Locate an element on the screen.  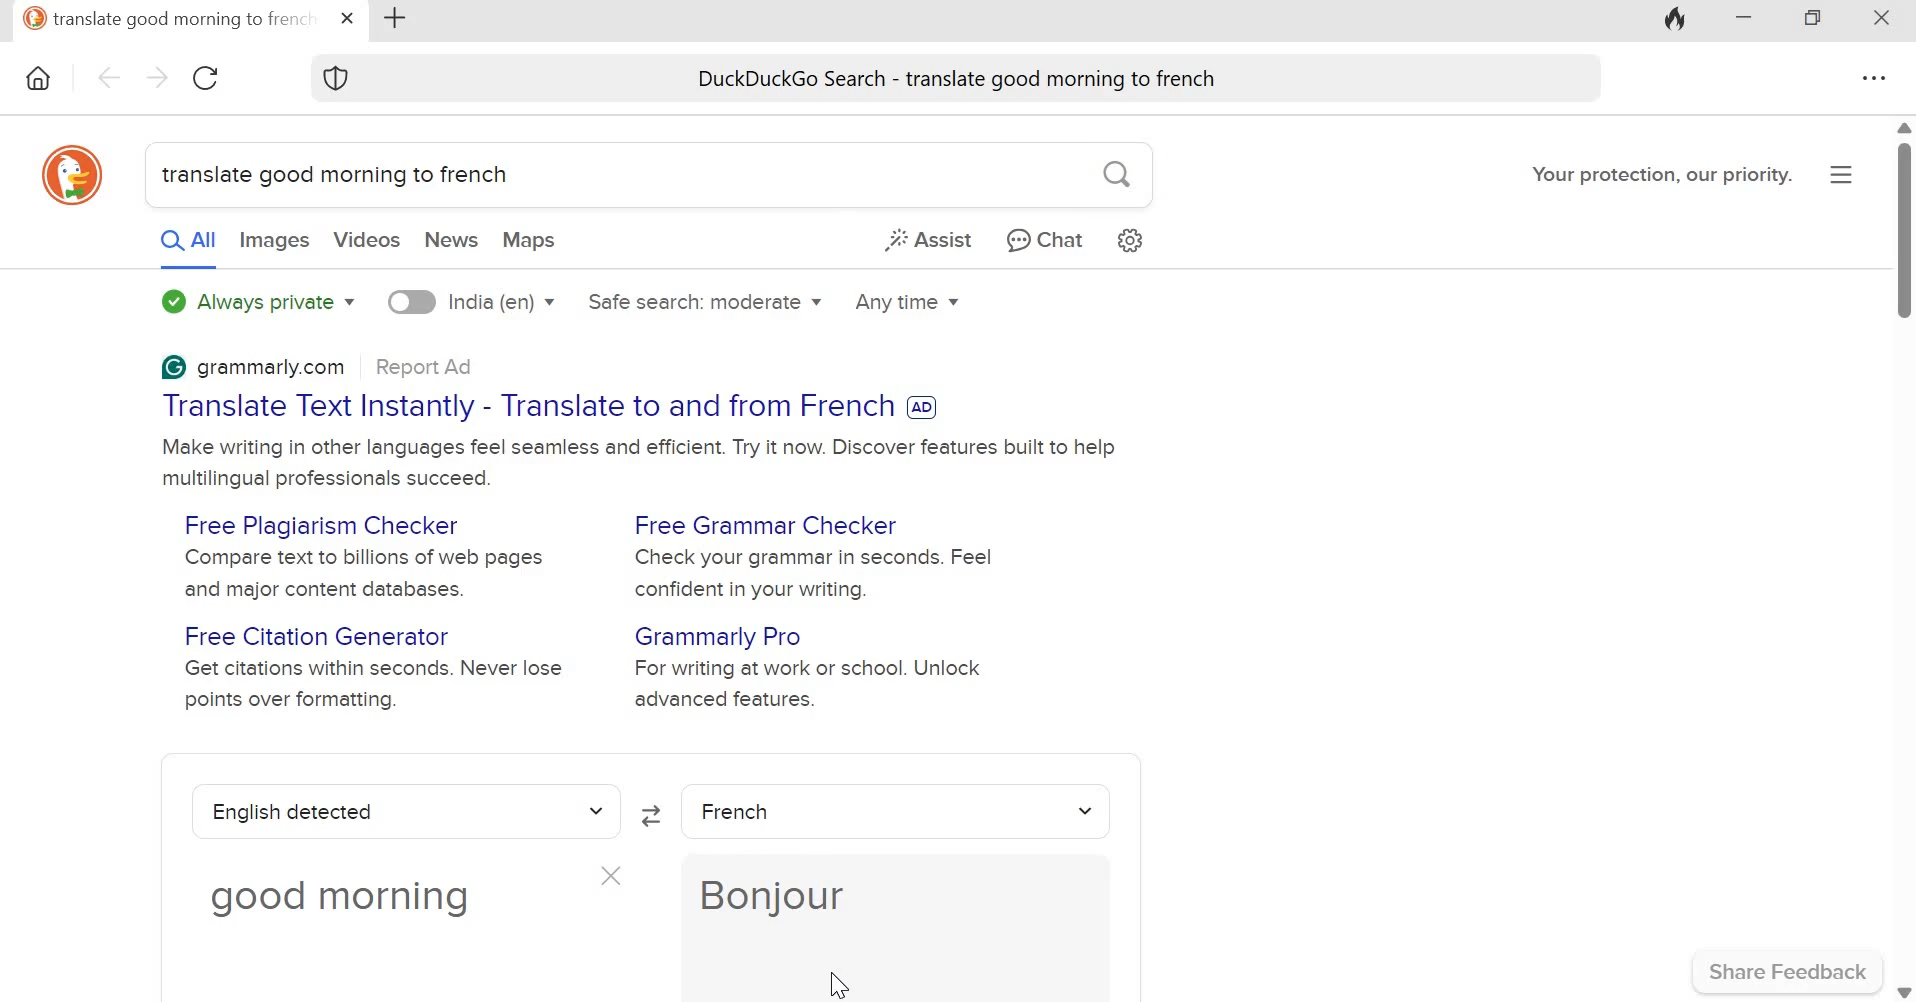
Bonjour is located at coordinates (786, 899).